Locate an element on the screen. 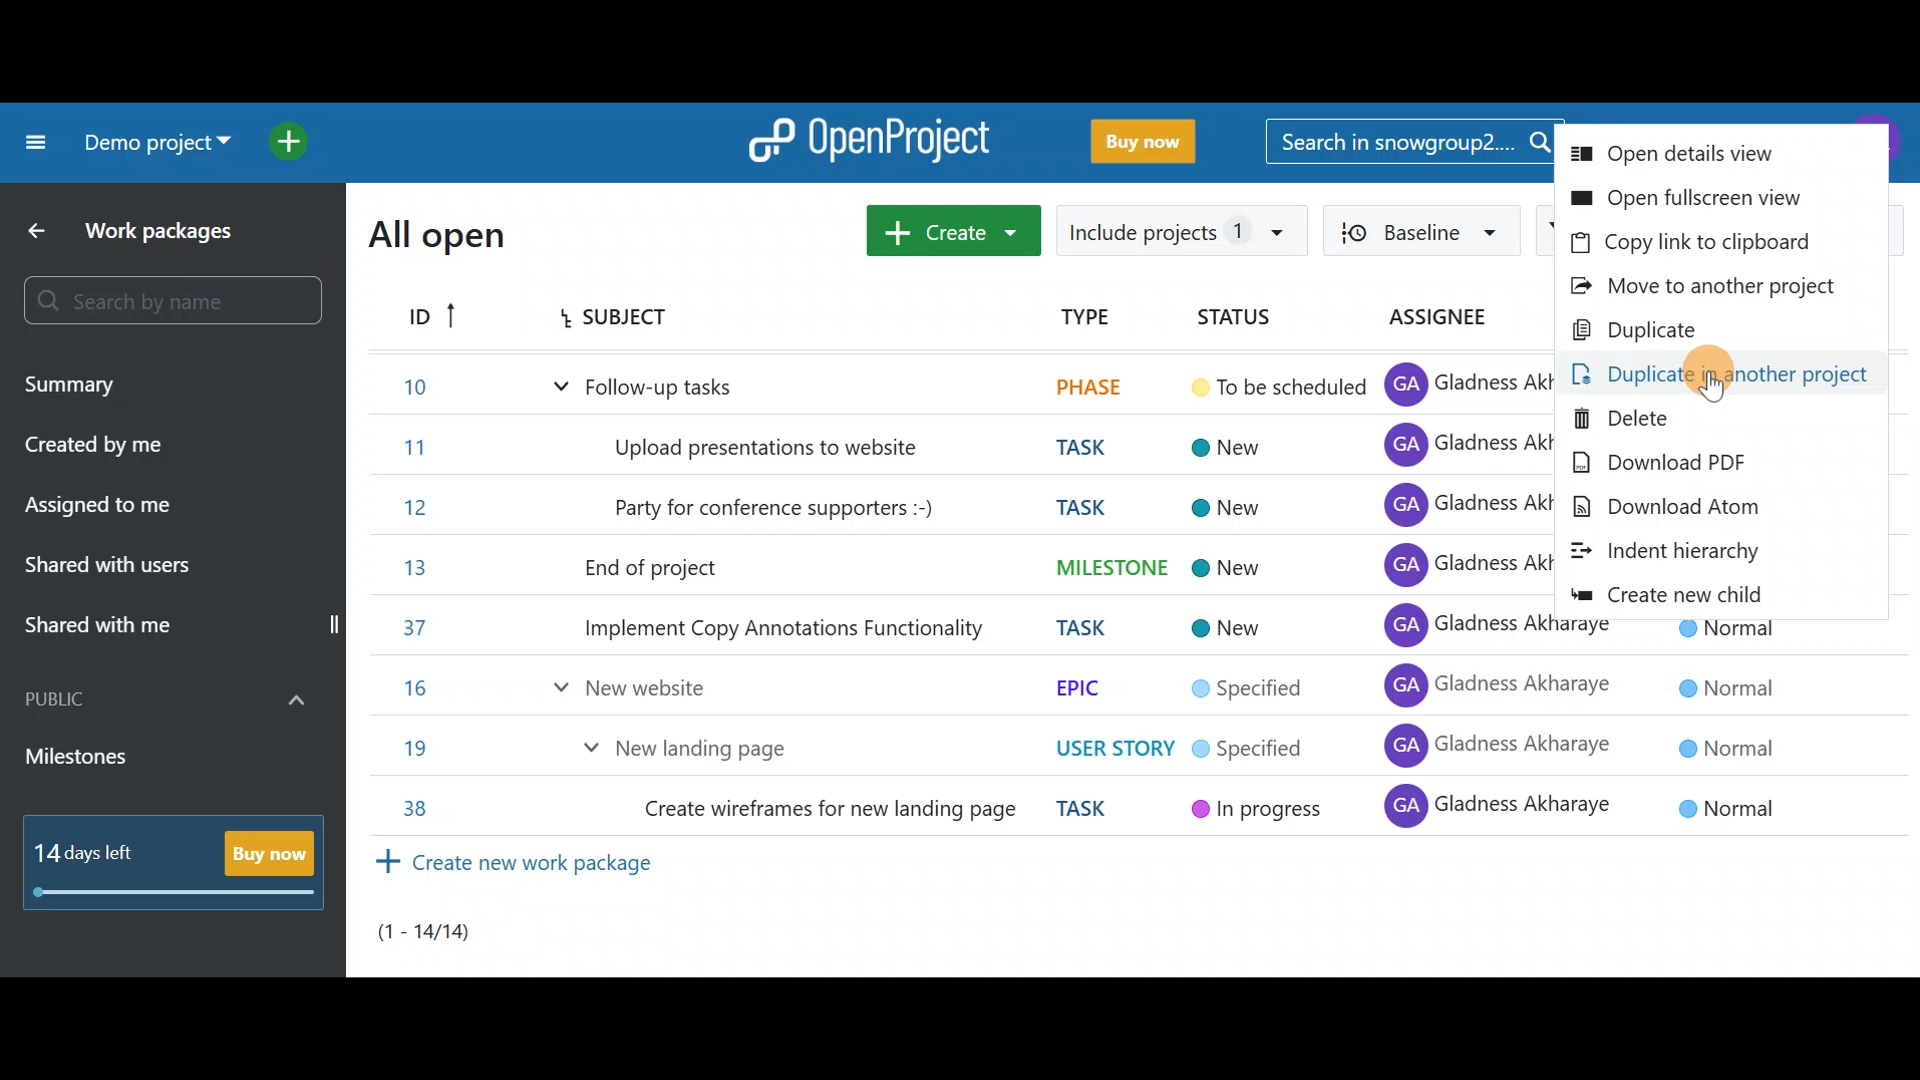  14 days left - Buy now is located at coordinates (170, 864).